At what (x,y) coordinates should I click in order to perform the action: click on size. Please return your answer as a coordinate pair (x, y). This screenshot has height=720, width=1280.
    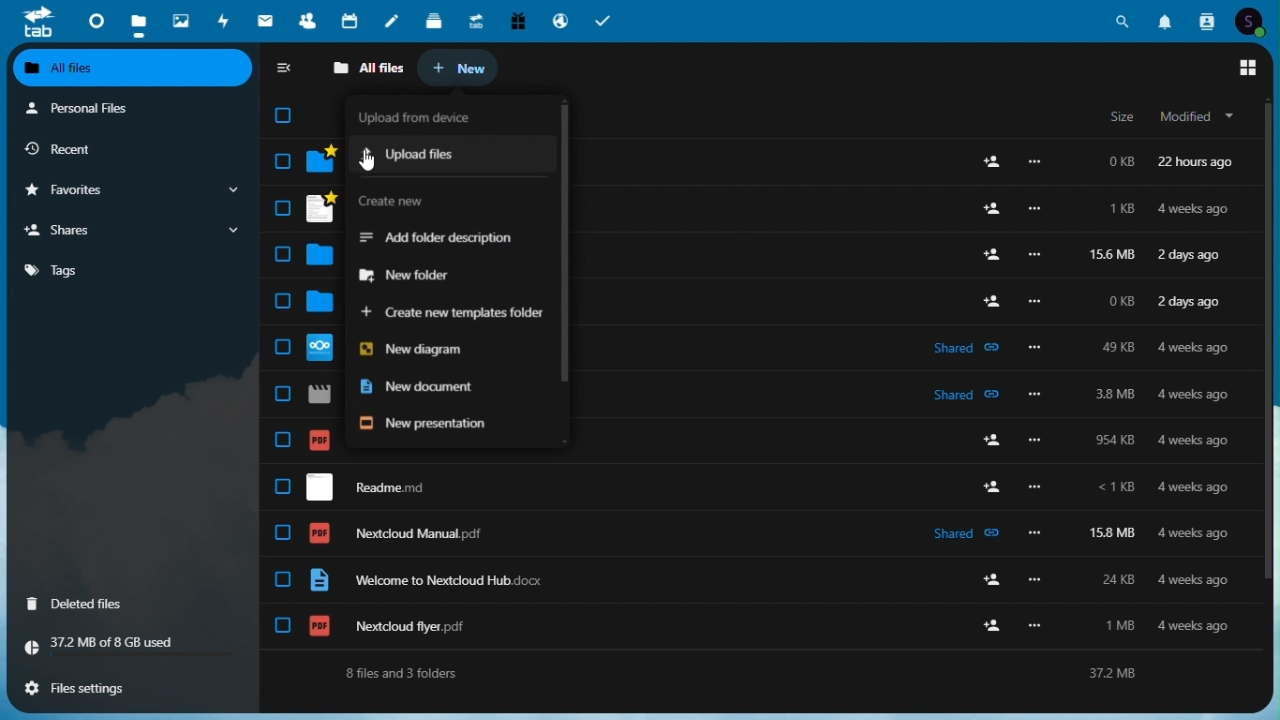
    Looking at the image, I should click on (1120, 118).